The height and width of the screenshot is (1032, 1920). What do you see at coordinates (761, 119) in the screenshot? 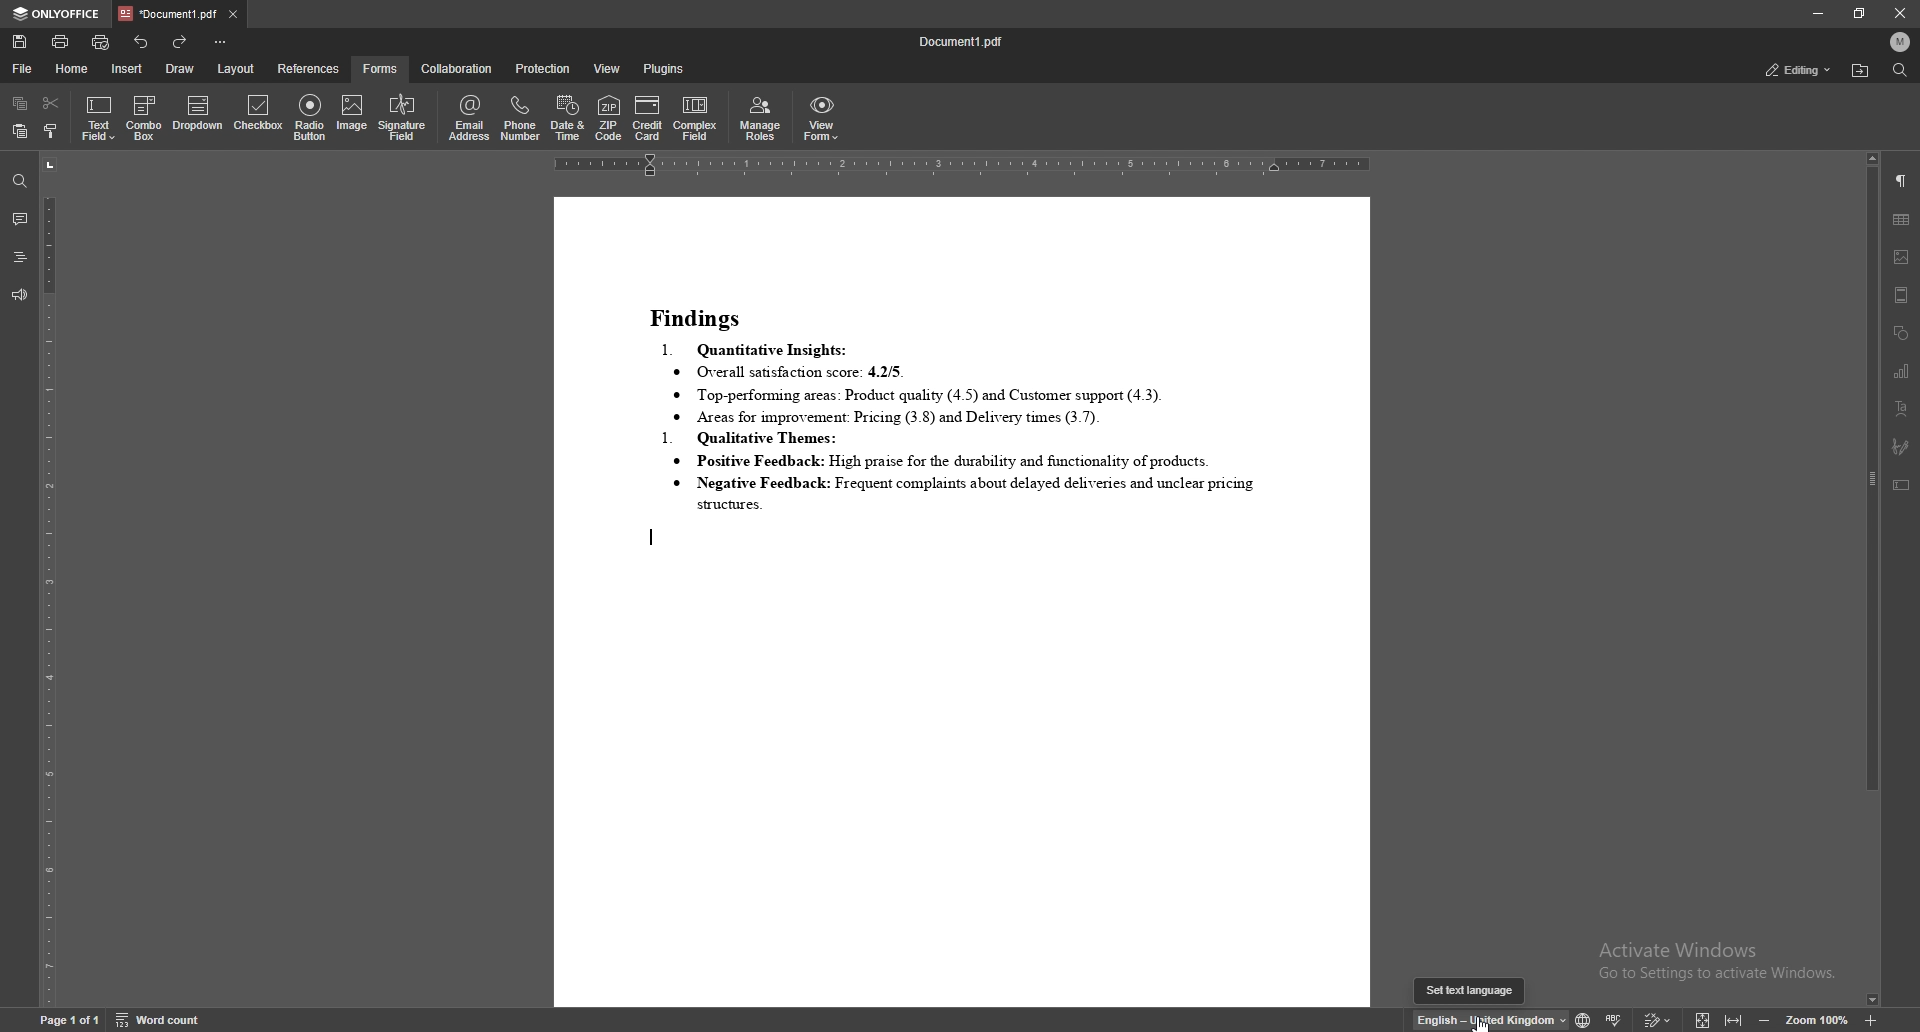
I see `manage roles` at bounding box center [761, 119].